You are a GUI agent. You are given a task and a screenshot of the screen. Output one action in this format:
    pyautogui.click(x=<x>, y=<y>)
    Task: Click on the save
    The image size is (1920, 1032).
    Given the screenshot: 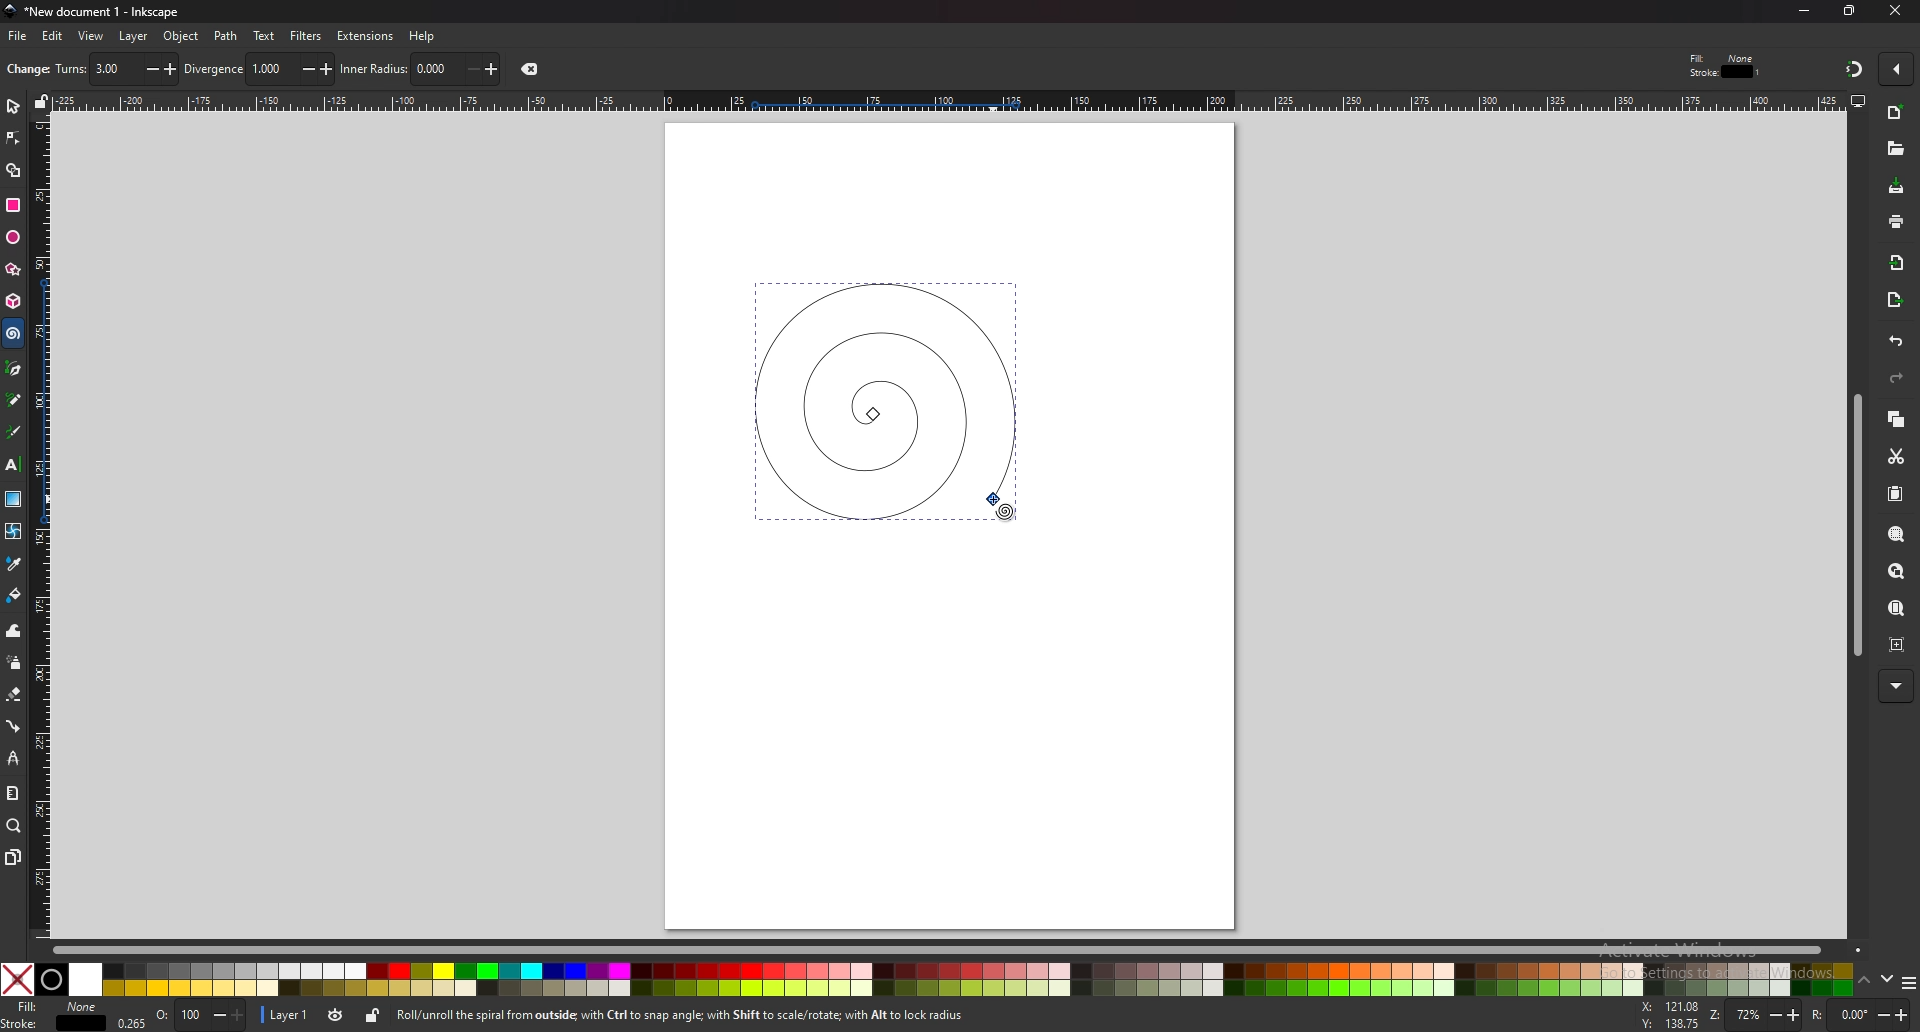 What is the action you would take?
    pyautogui.click(x=1896, y=186)
    